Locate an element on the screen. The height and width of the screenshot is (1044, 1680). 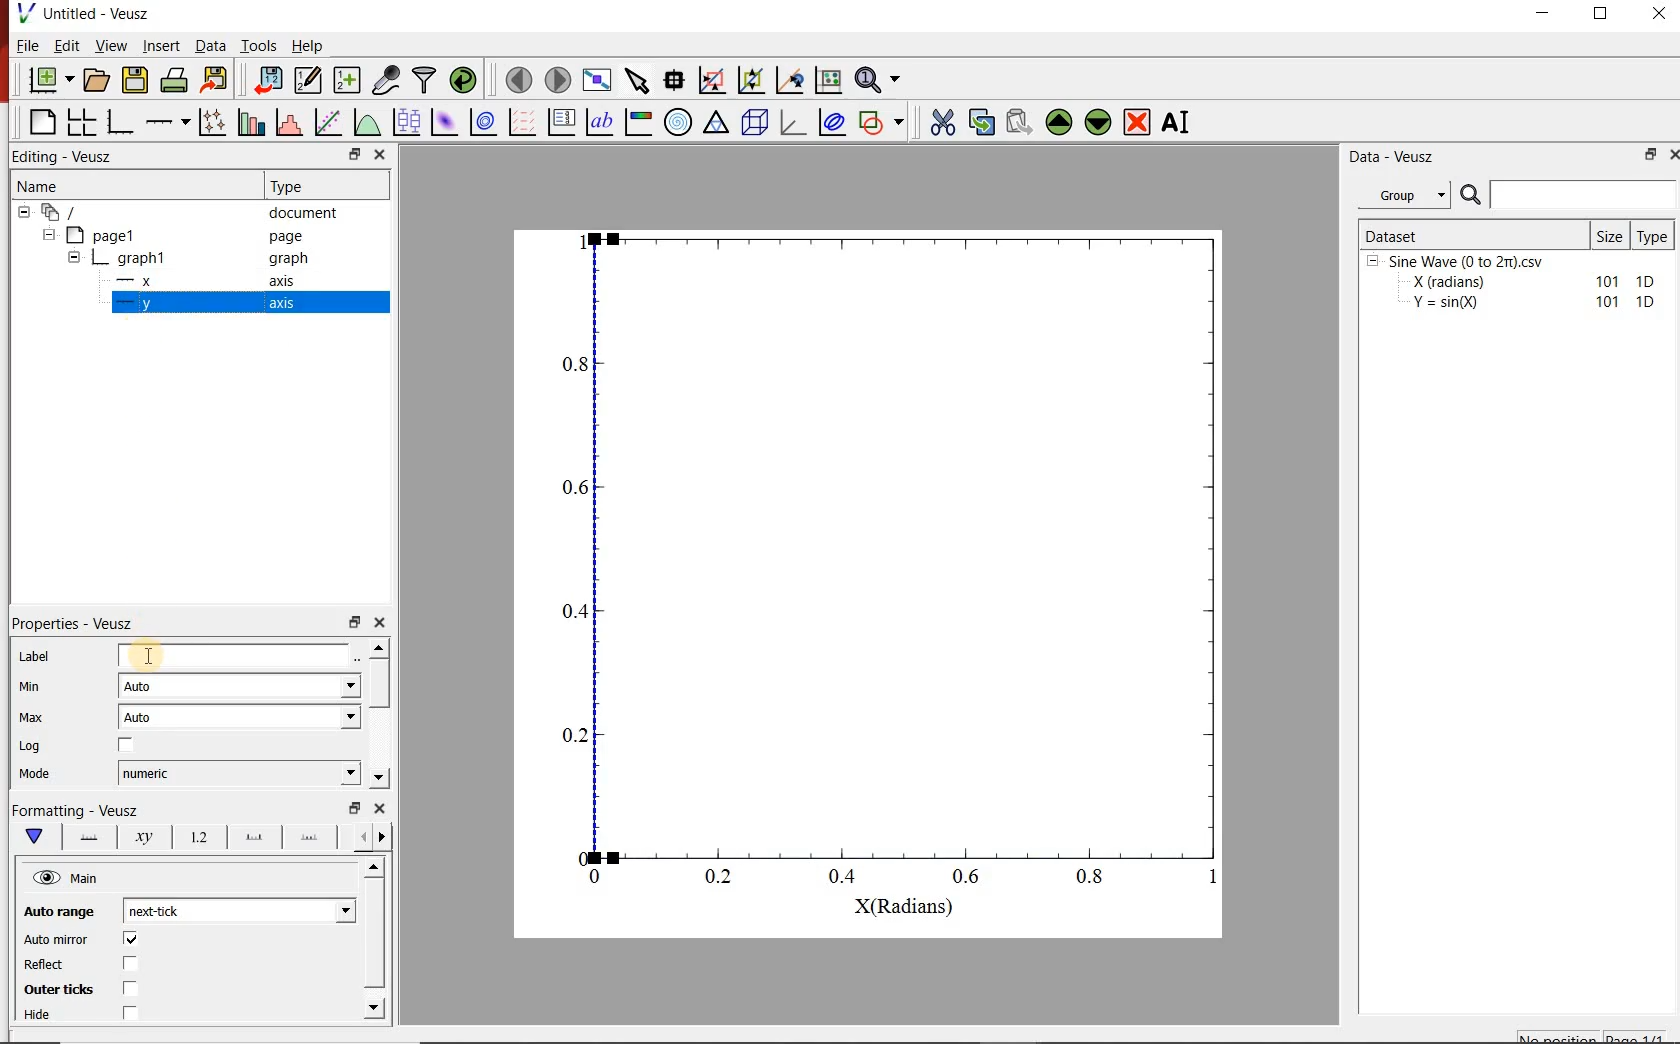
save document is located at coordinates (135, 81).